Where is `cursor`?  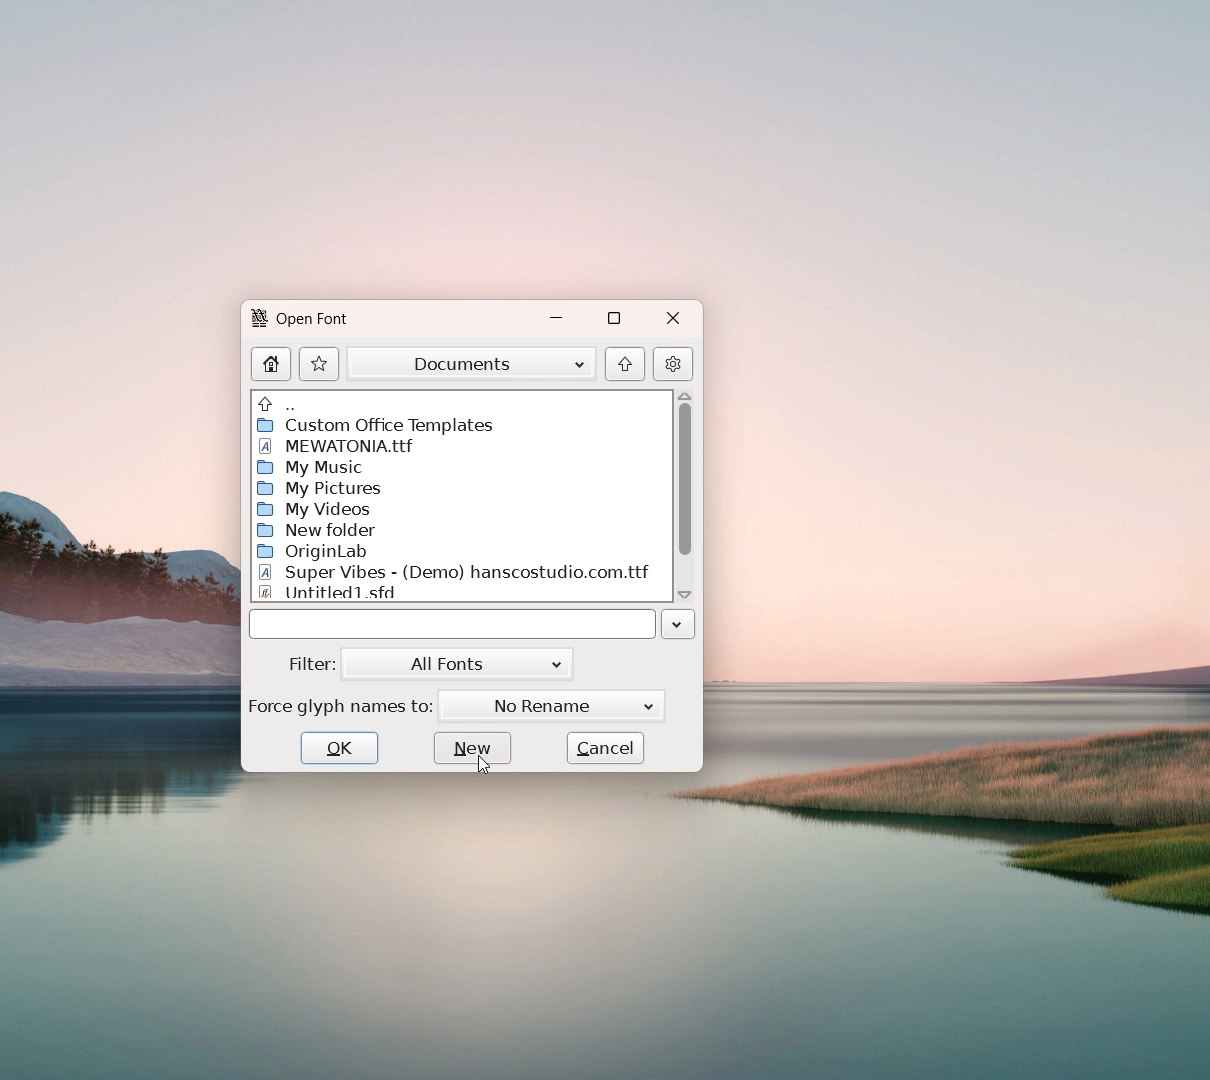
cursor is located at coordinates (483, 765).